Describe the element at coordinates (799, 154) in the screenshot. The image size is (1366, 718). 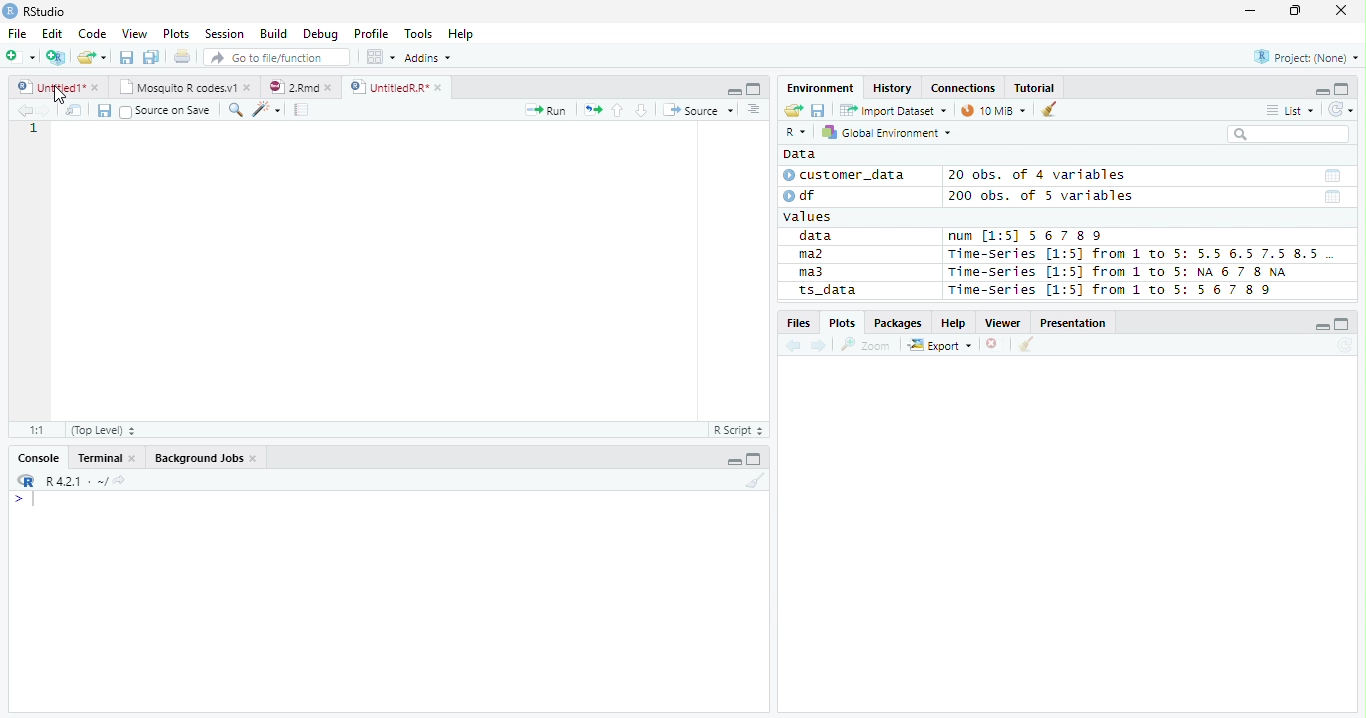
I see `Data` at that location.